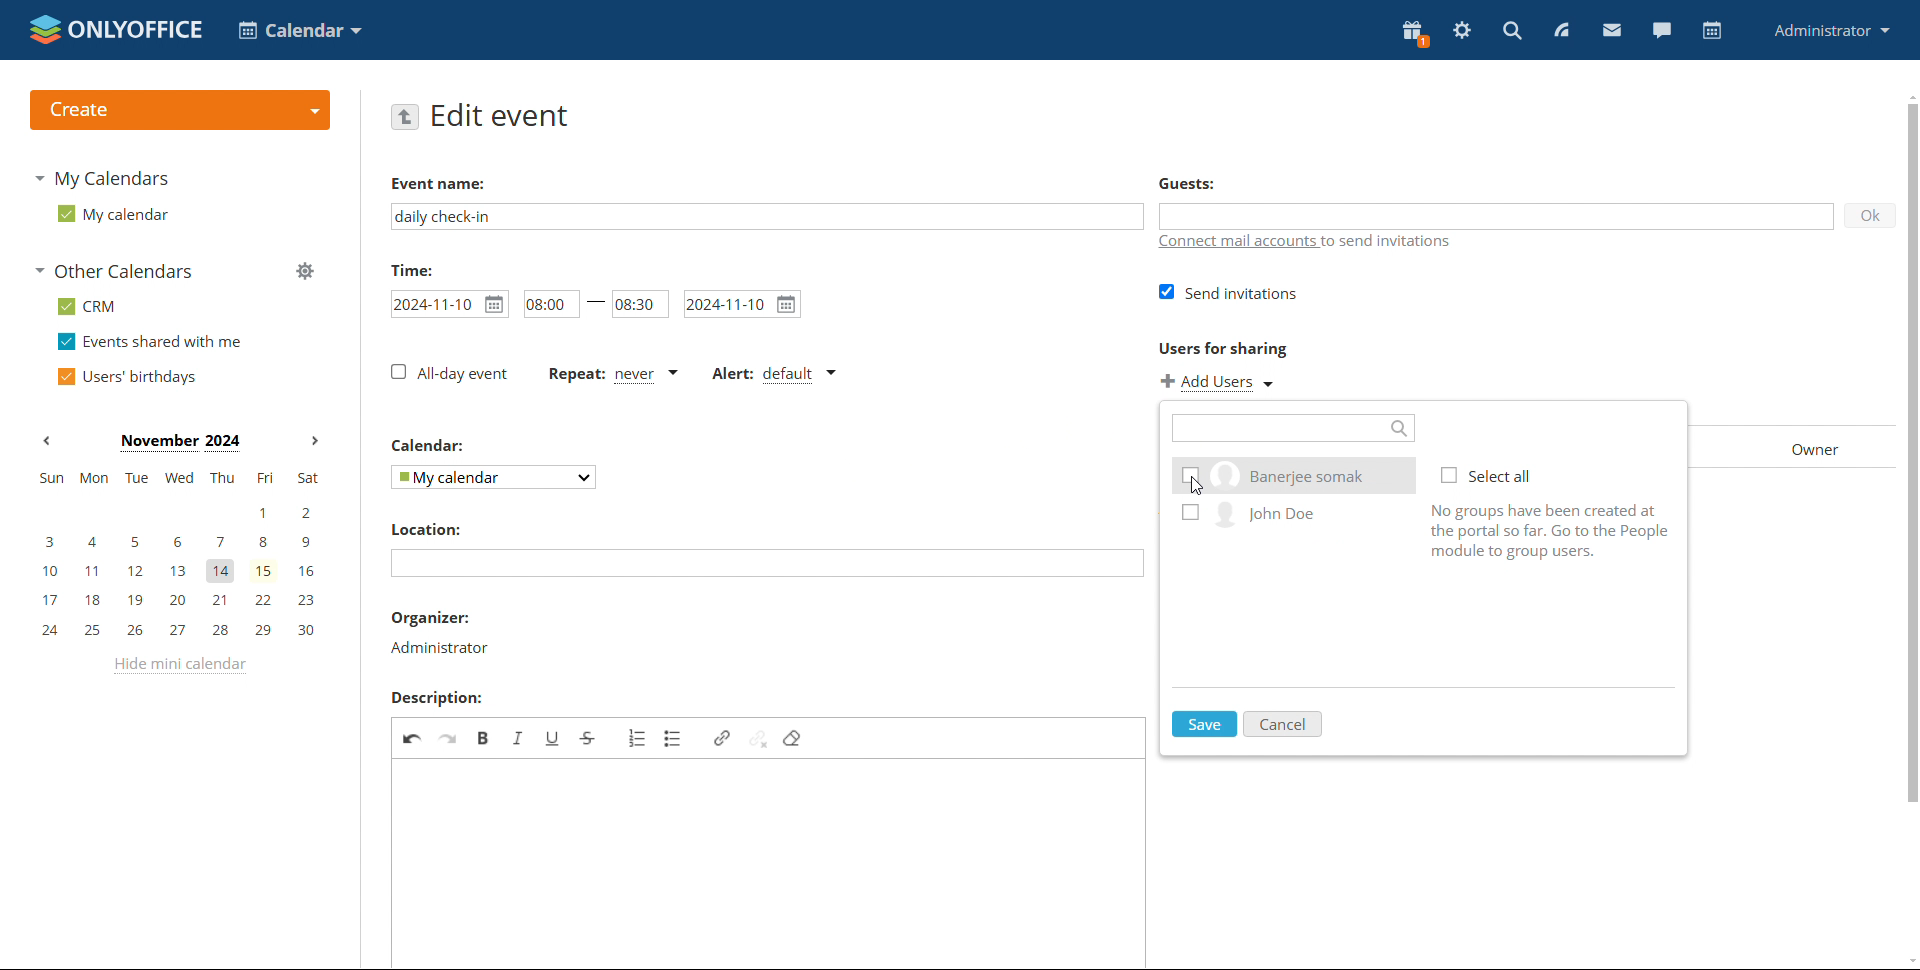 The image size is (1920, 970). Describe the element at coordinates (425, 529) in the screenshot. I see `location:` at that location.